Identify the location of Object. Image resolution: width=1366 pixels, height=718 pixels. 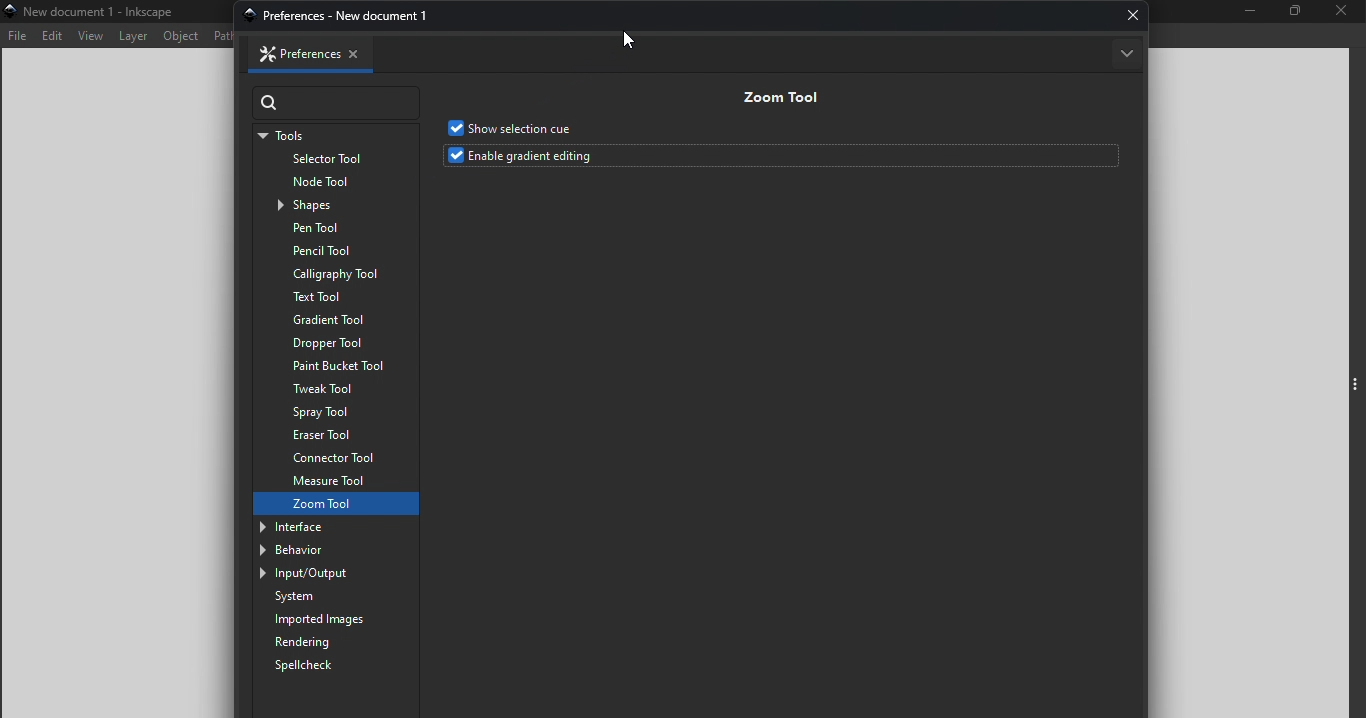
(177, 37).